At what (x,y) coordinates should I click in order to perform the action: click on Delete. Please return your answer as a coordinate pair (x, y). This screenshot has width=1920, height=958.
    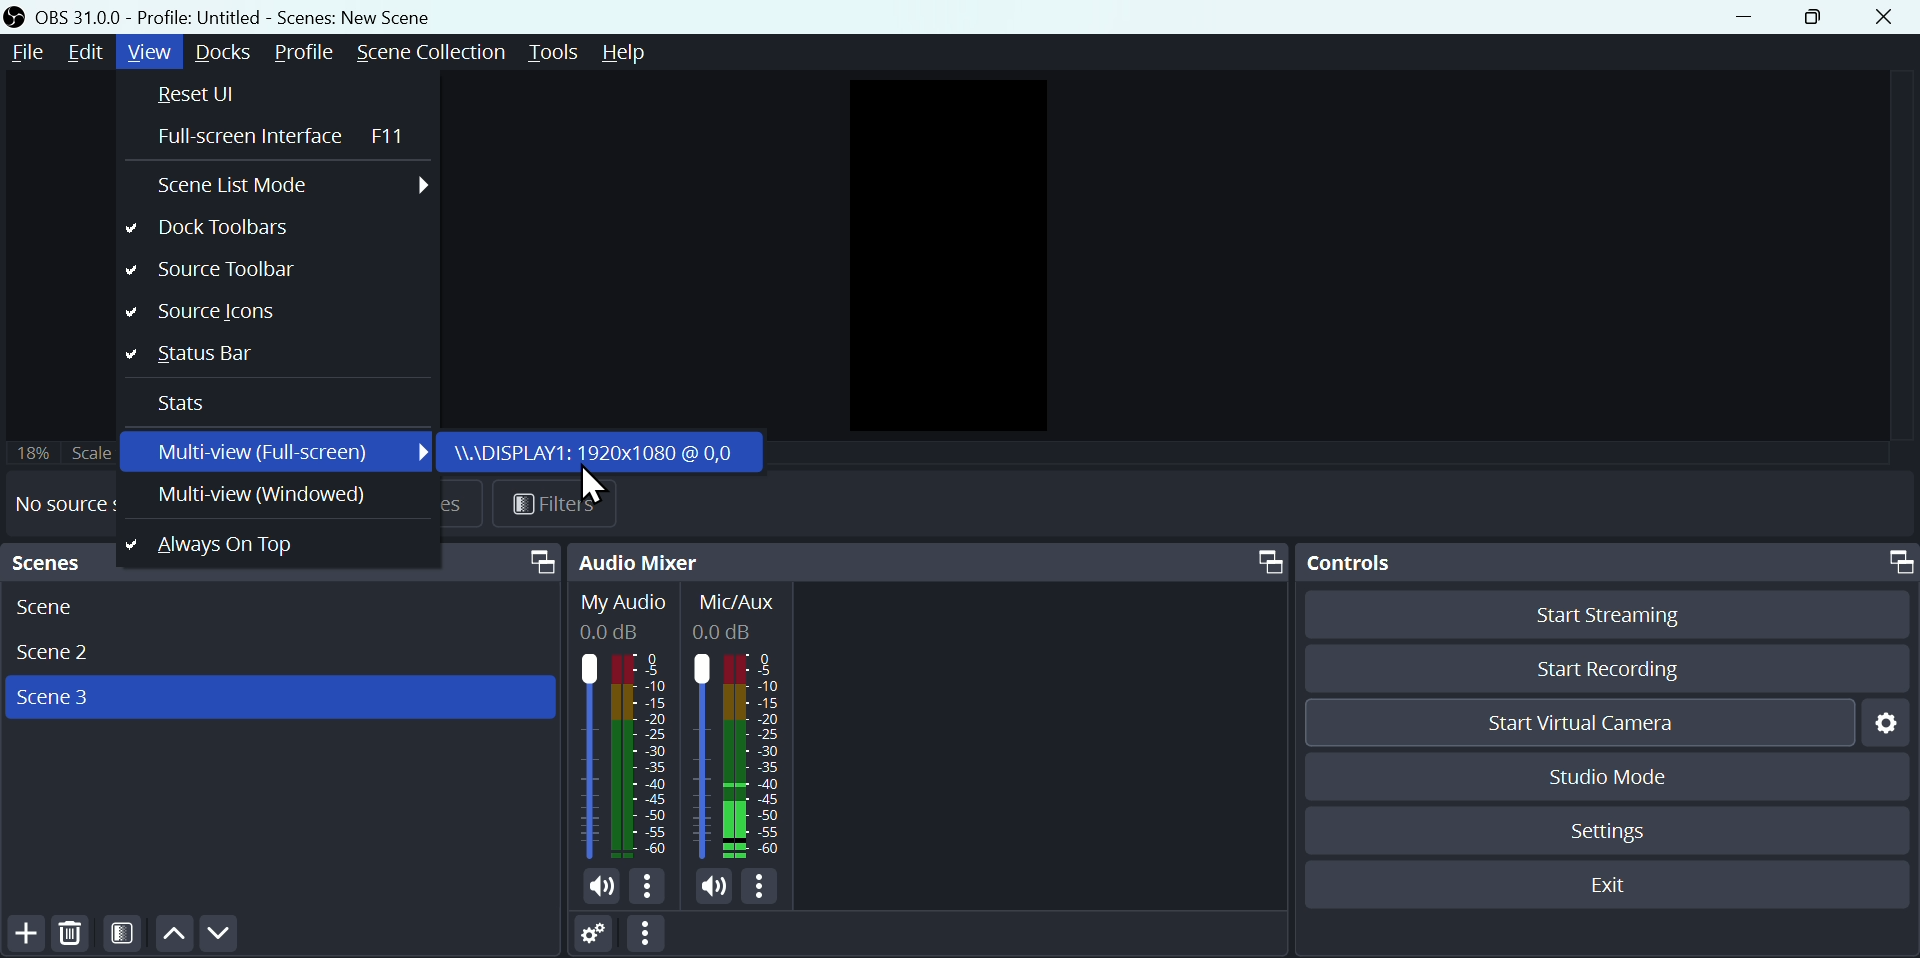
    Looking at the image, I should click on (73, 937).